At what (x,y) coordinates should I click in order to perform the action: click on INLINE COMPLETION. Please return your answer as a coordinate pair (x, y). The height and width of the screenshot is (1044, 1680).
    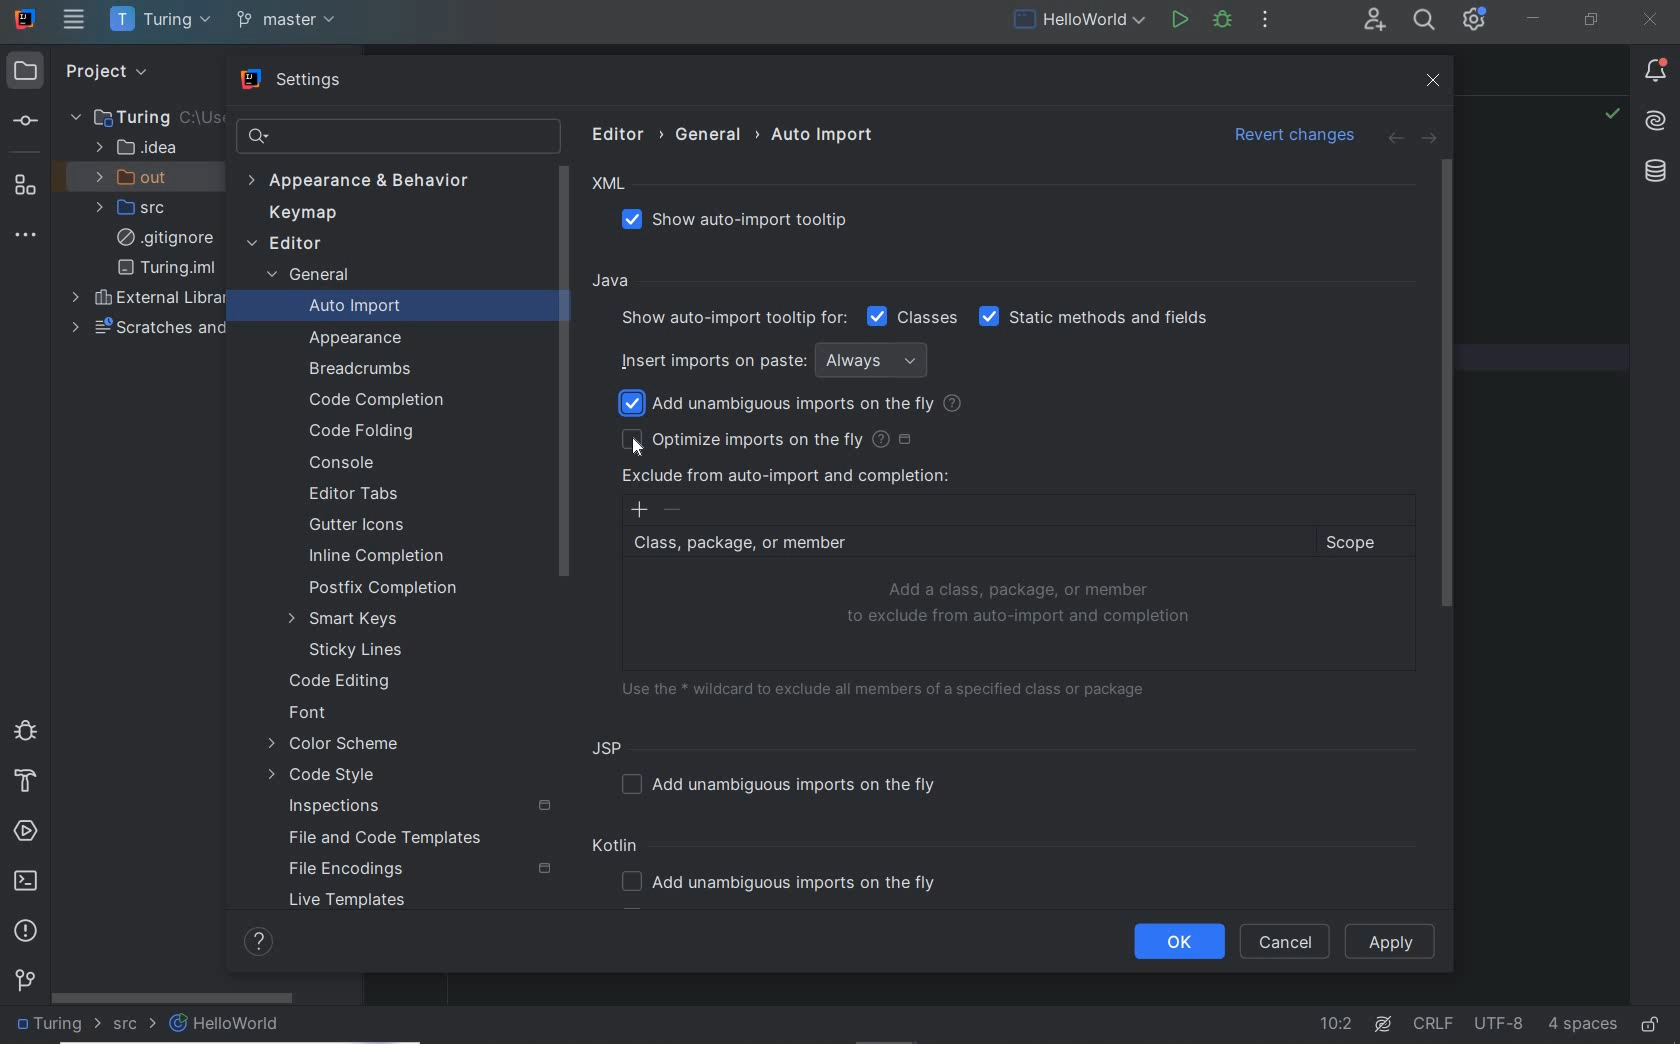
    Looking at the image, I should click on (385, 559).